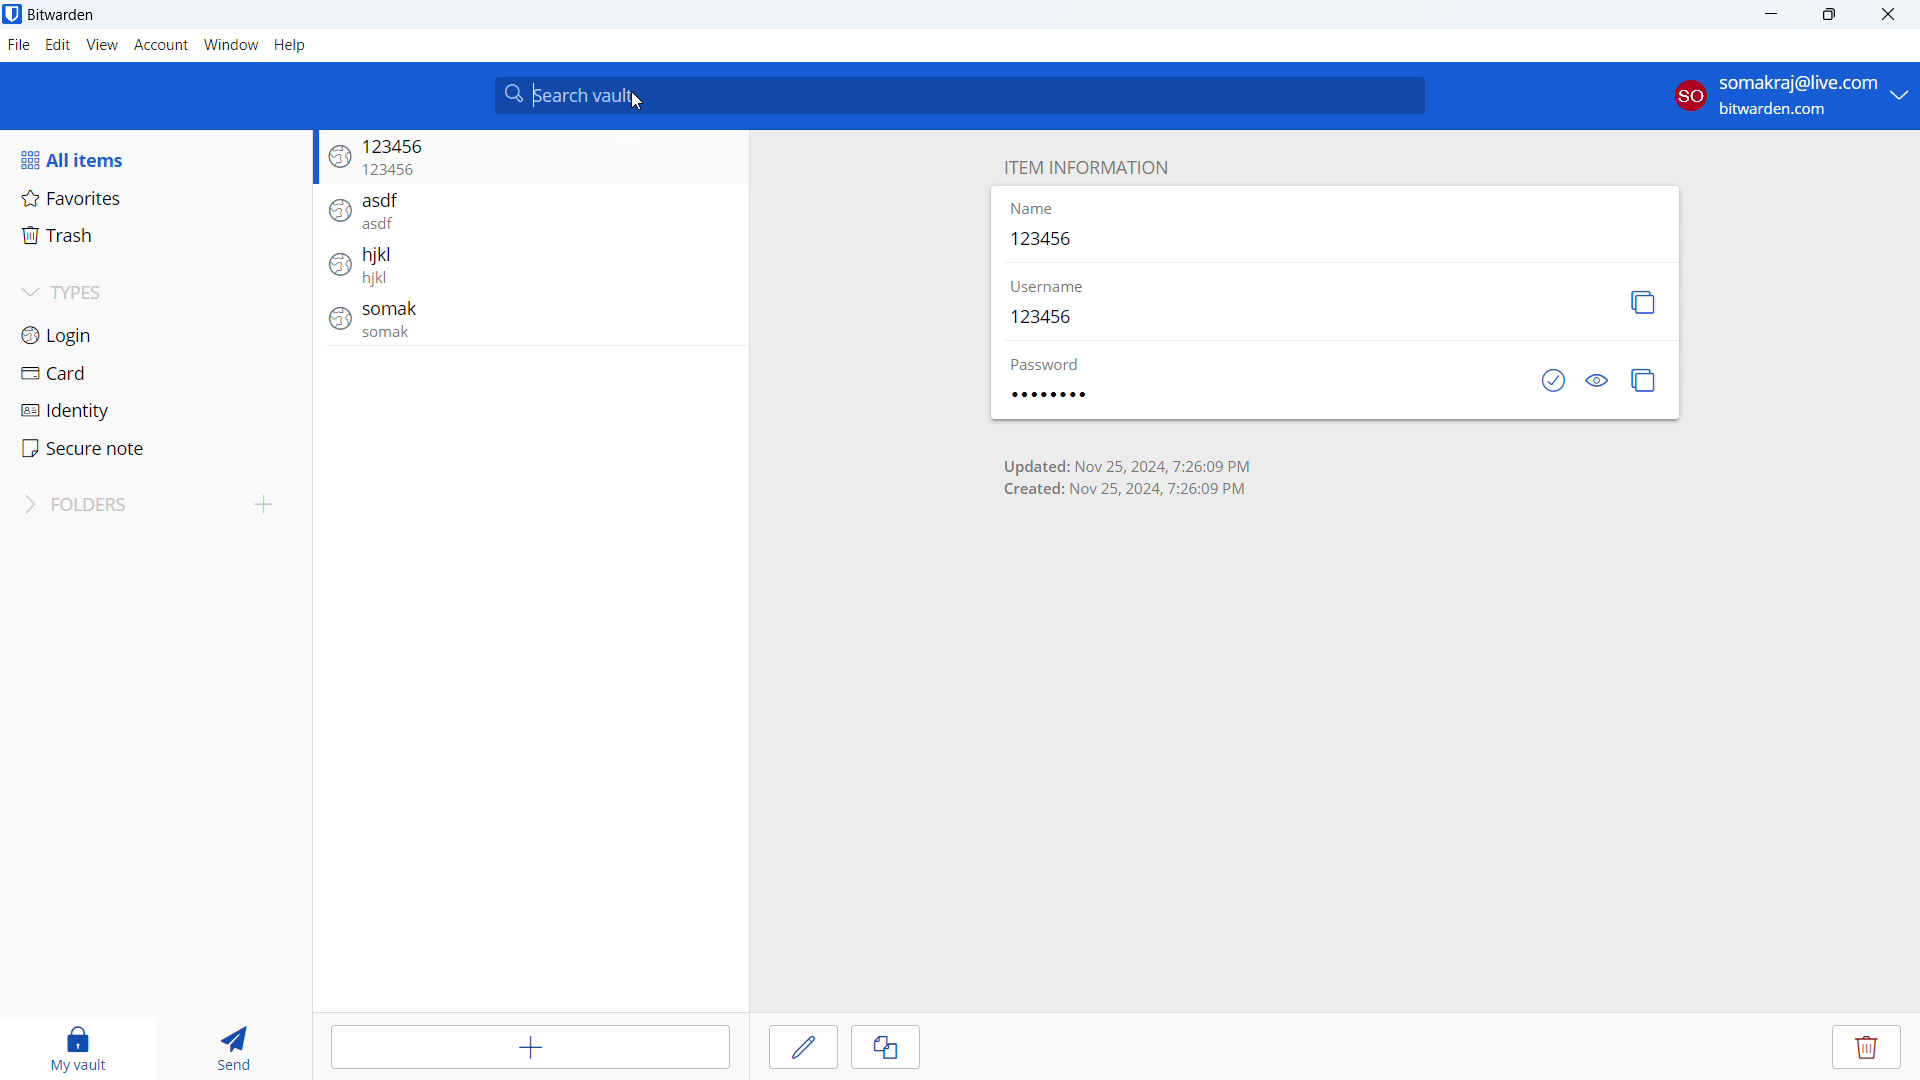 The height and width of the screenshot is (1080, 1920). What do you see at coordinates (1084, 168) in the screenshot?
I see `item information` at bounding box center [1084, 168].